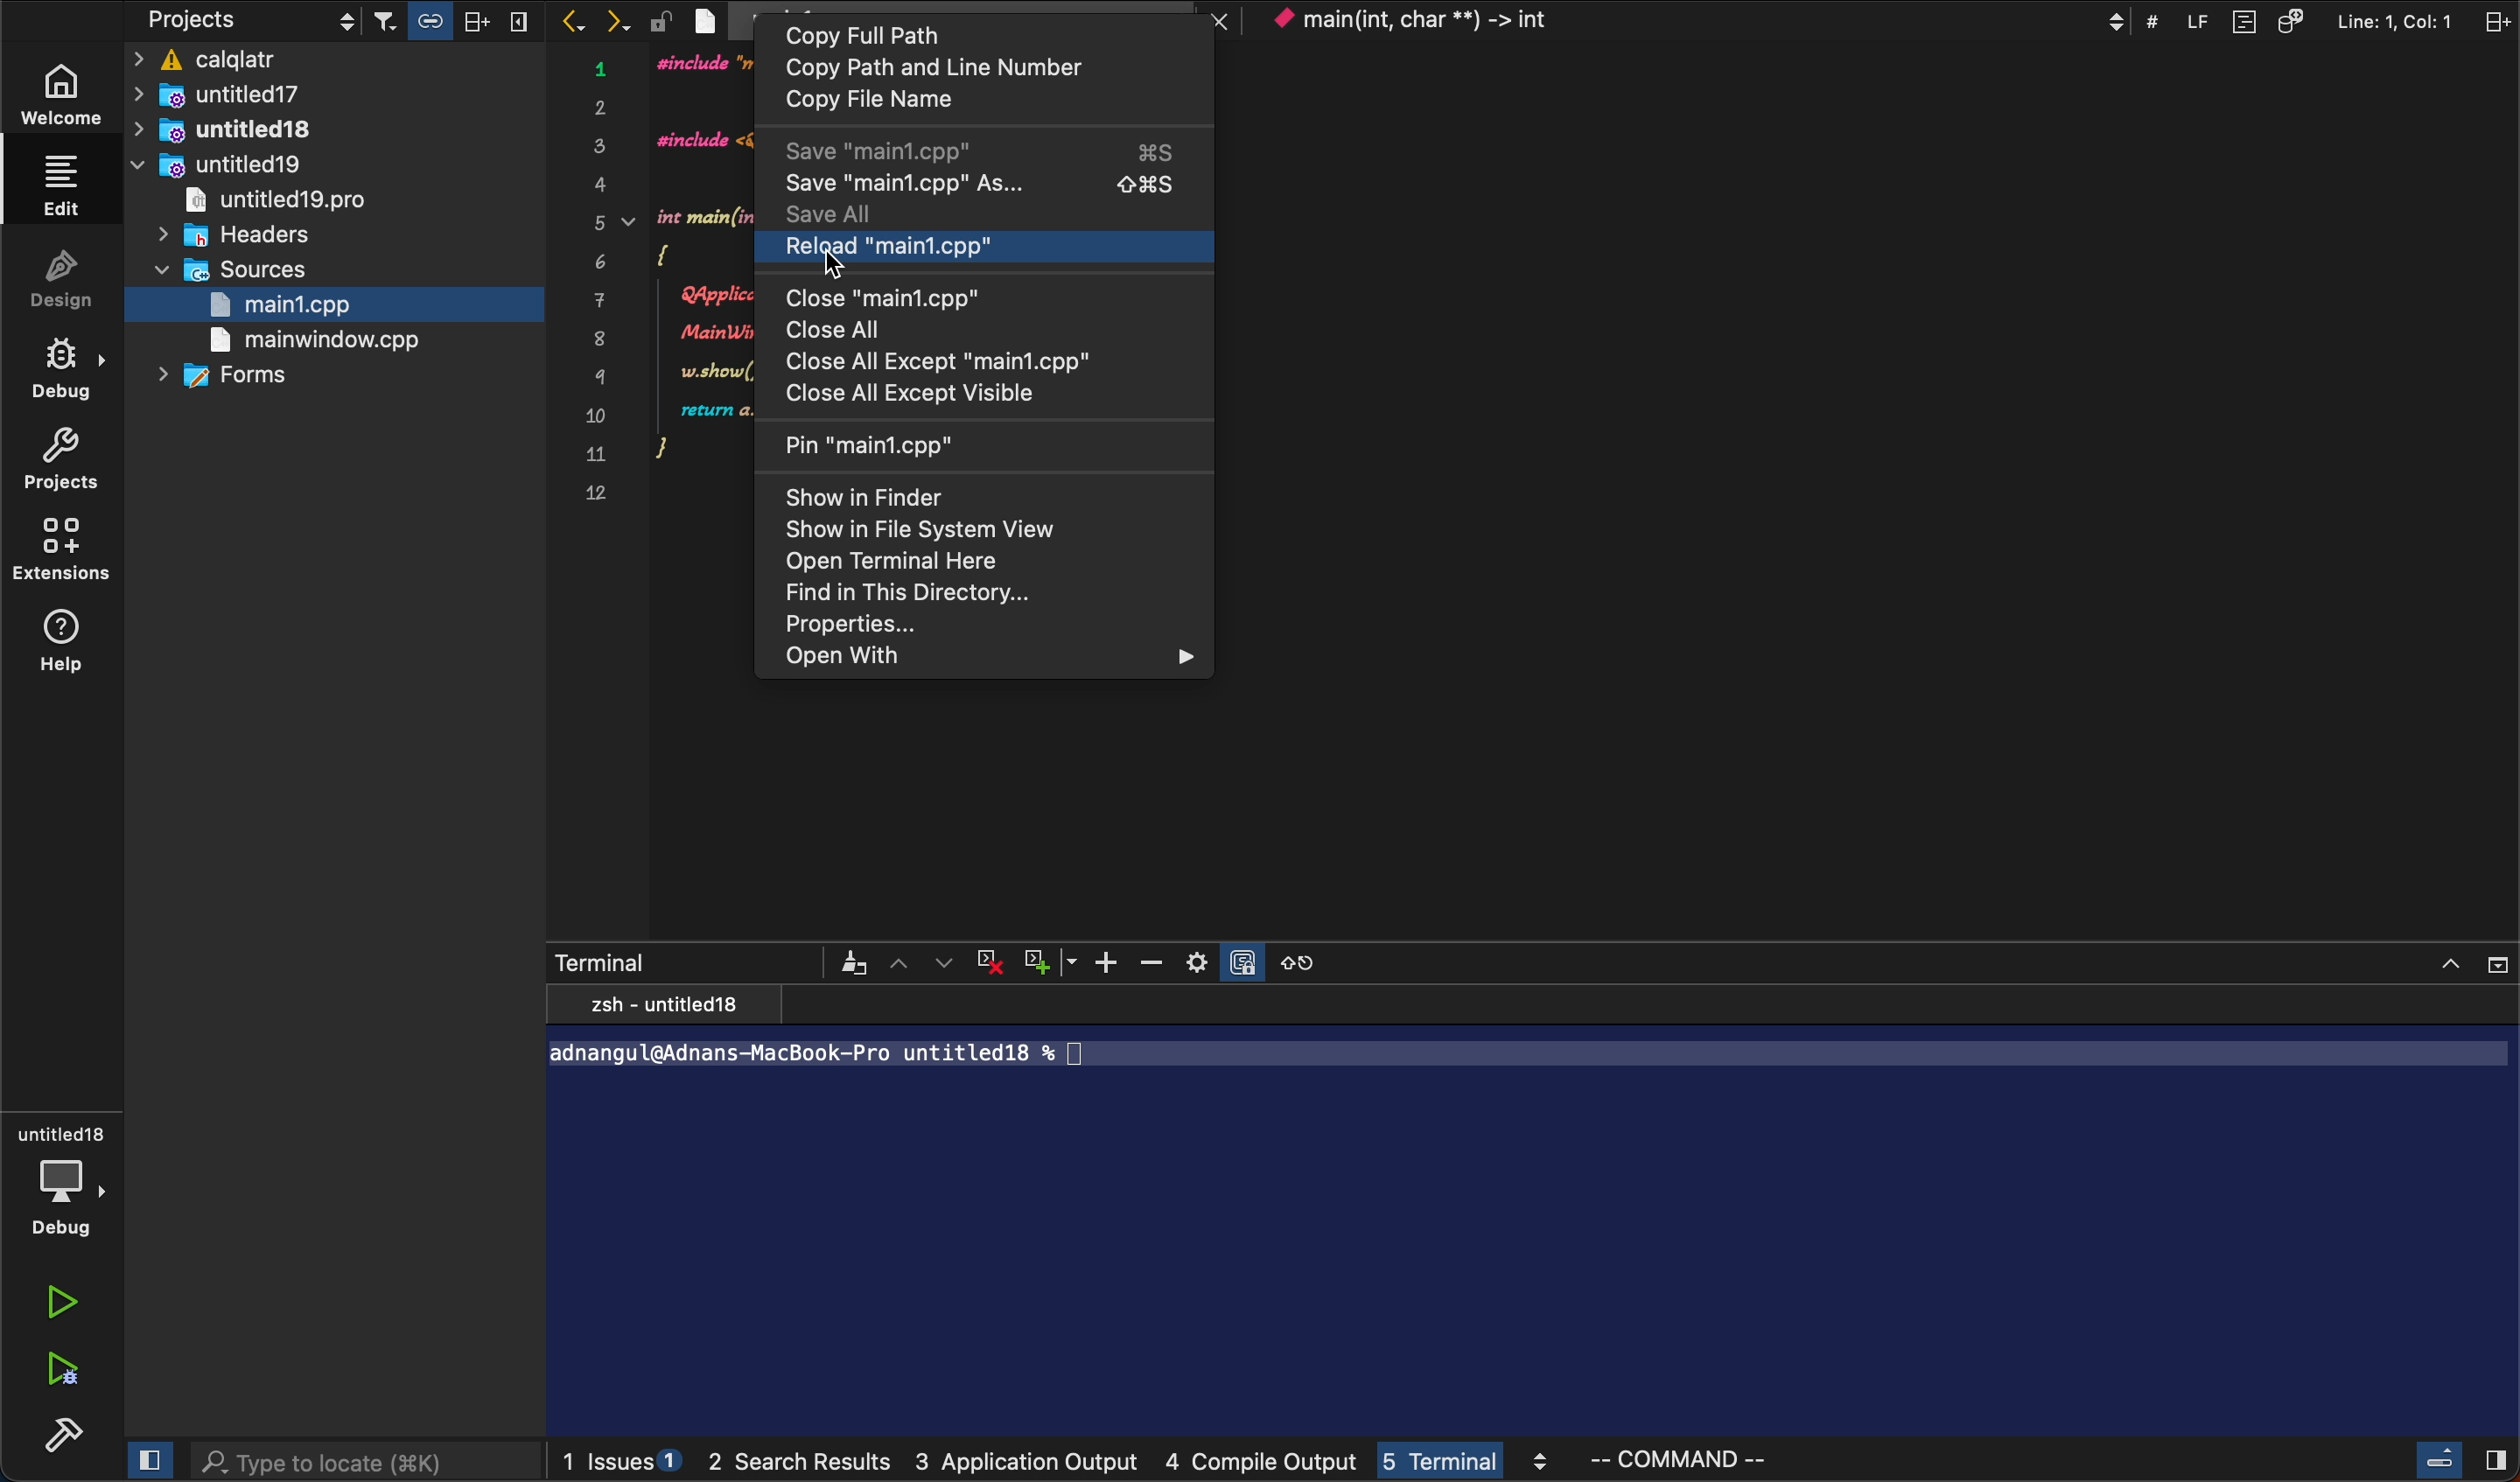 The image size is (2520, 1482). I want to click on untitled17, so click(266, 96).